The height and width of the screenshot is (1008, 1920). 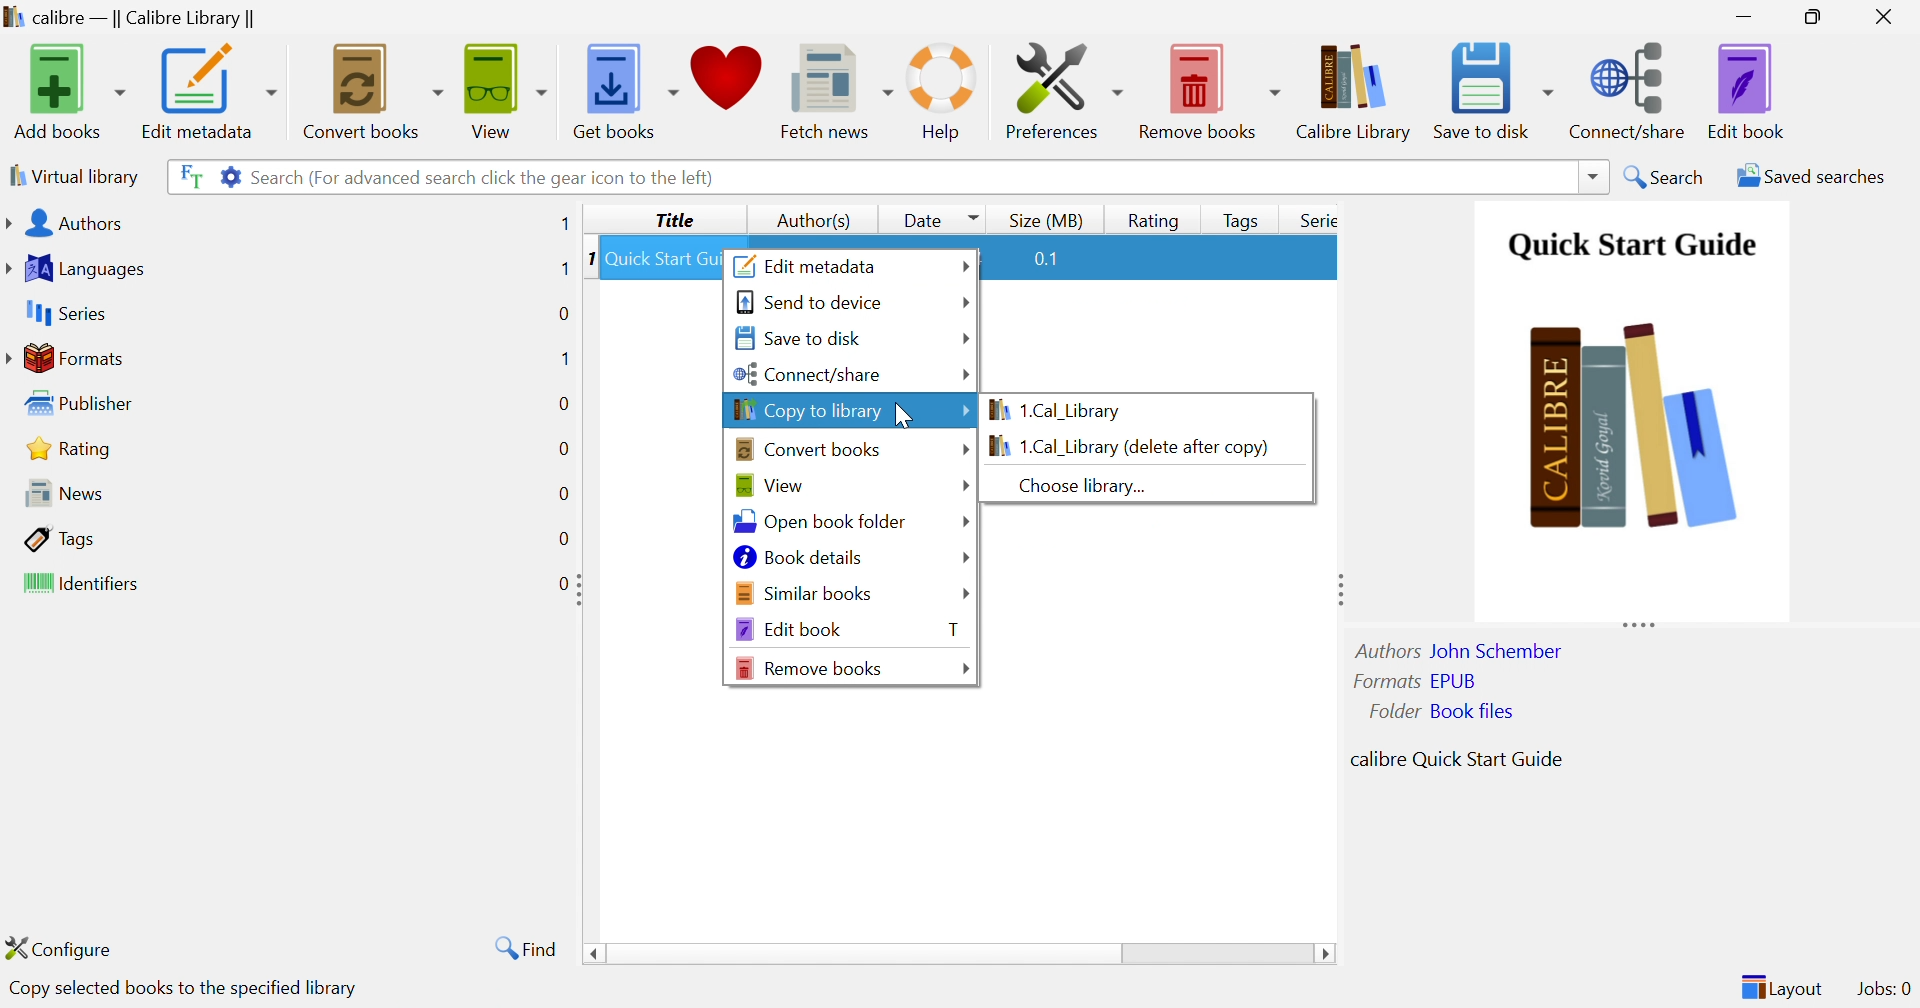 What do you see at coordinates (965, 668) in the screenshot?
I see `Drop Down` at bounding box center [965, 668].